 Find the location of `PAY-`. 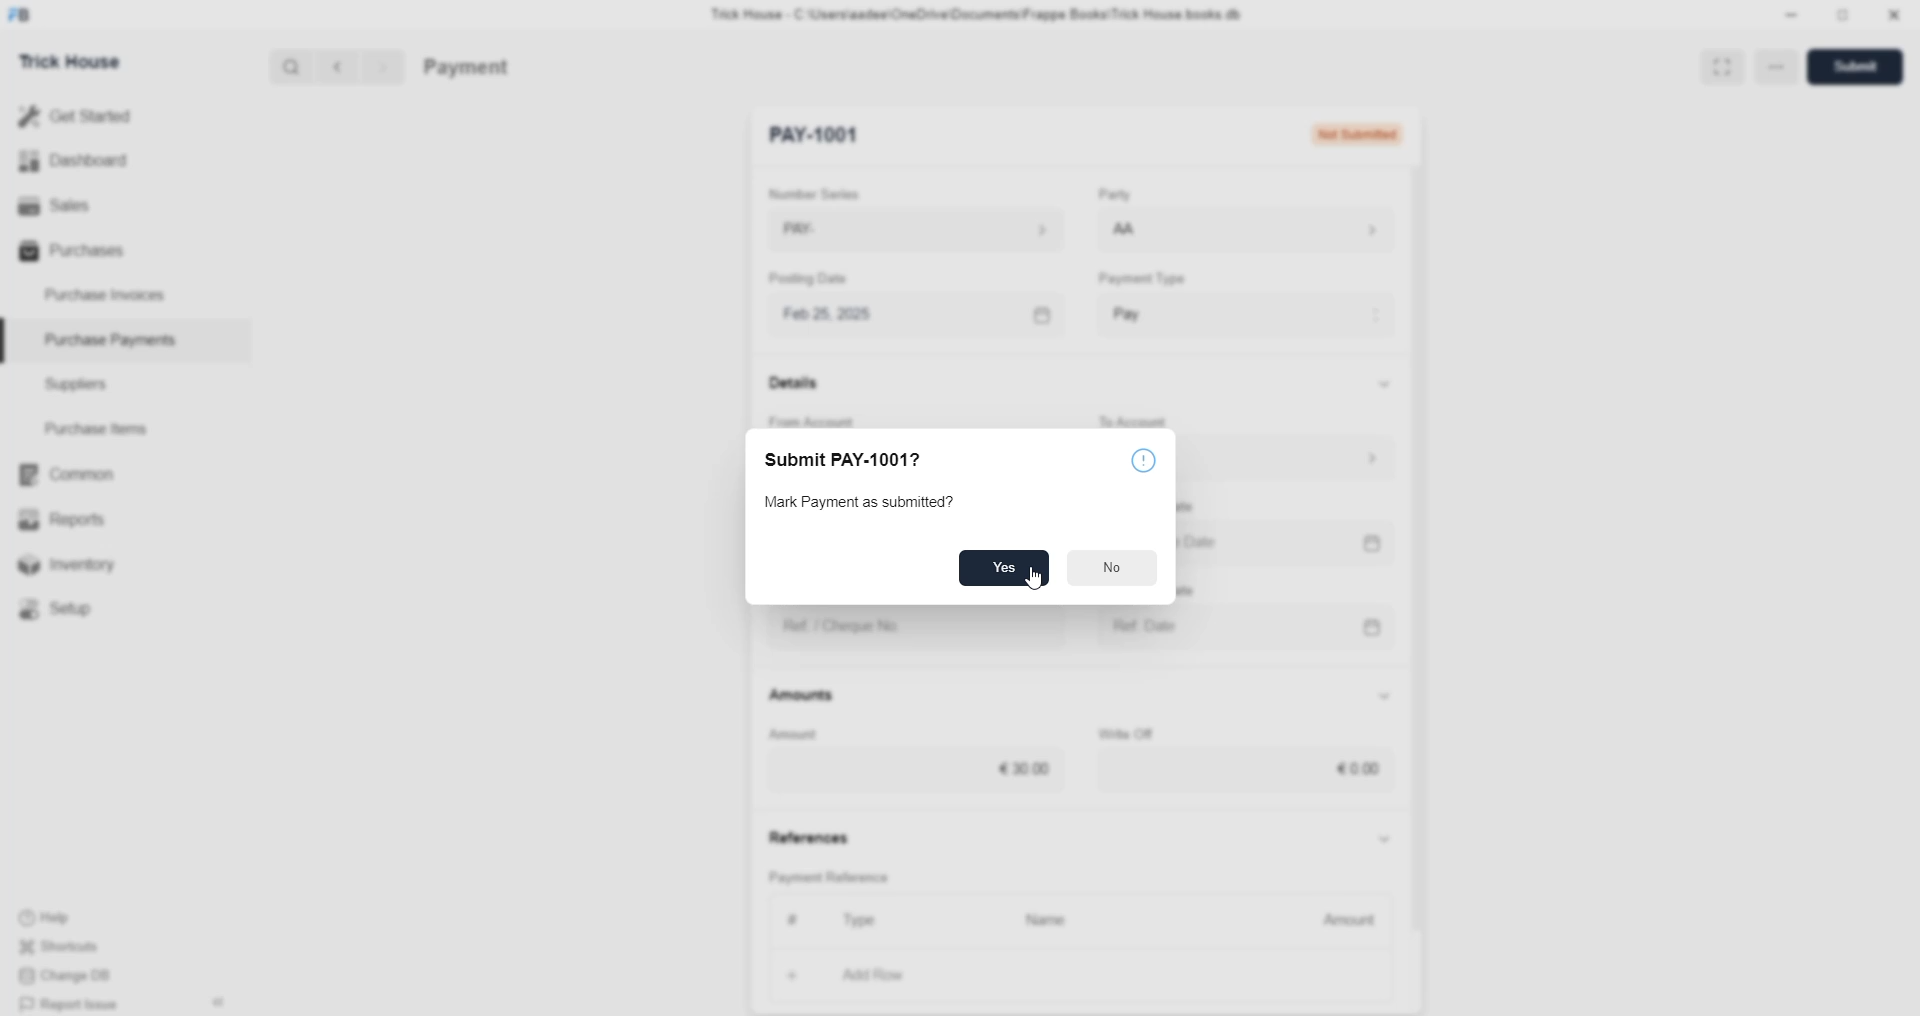

PAY- is located at coordinates (817, 232).